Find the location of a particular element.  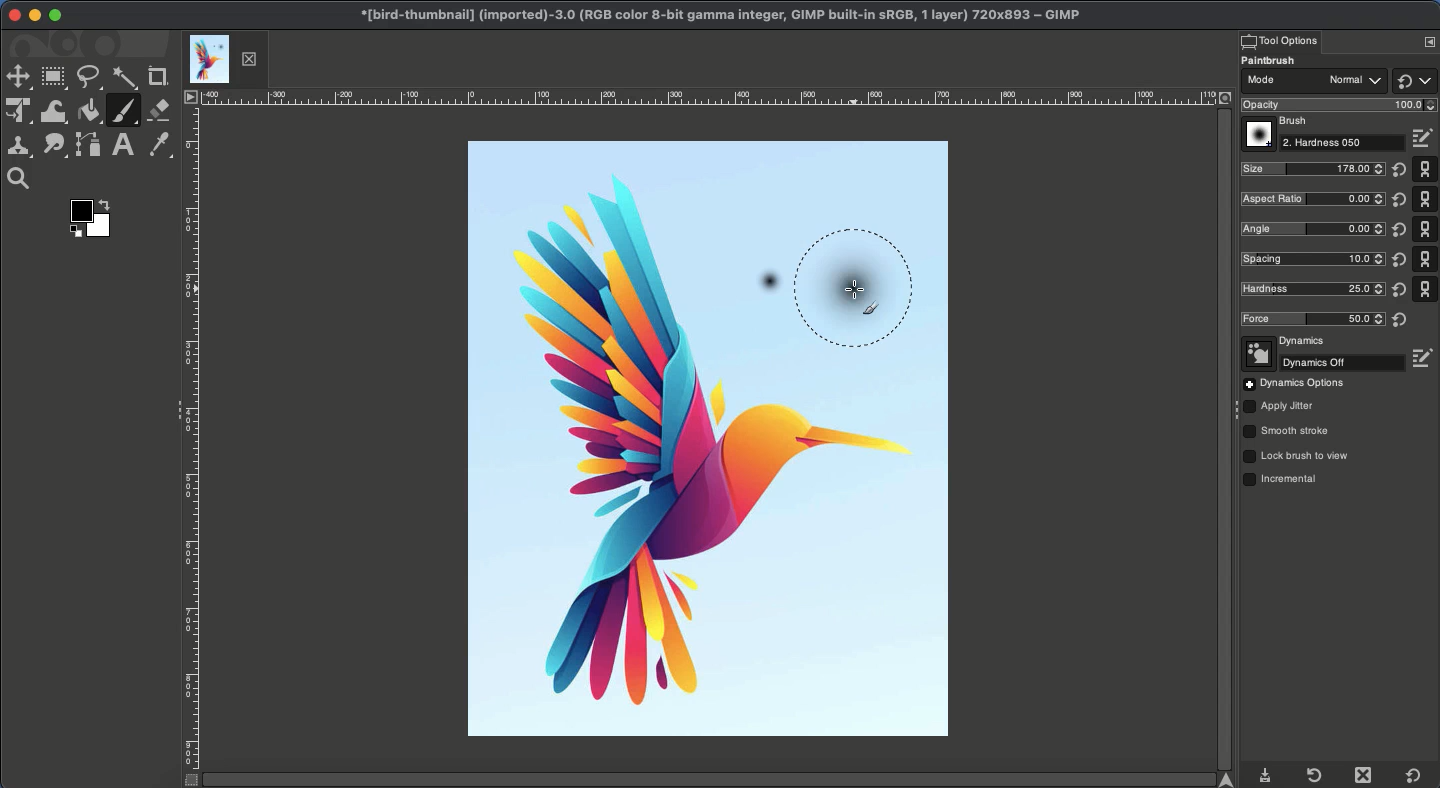

Hardness is located at coordinates (1308, 288).